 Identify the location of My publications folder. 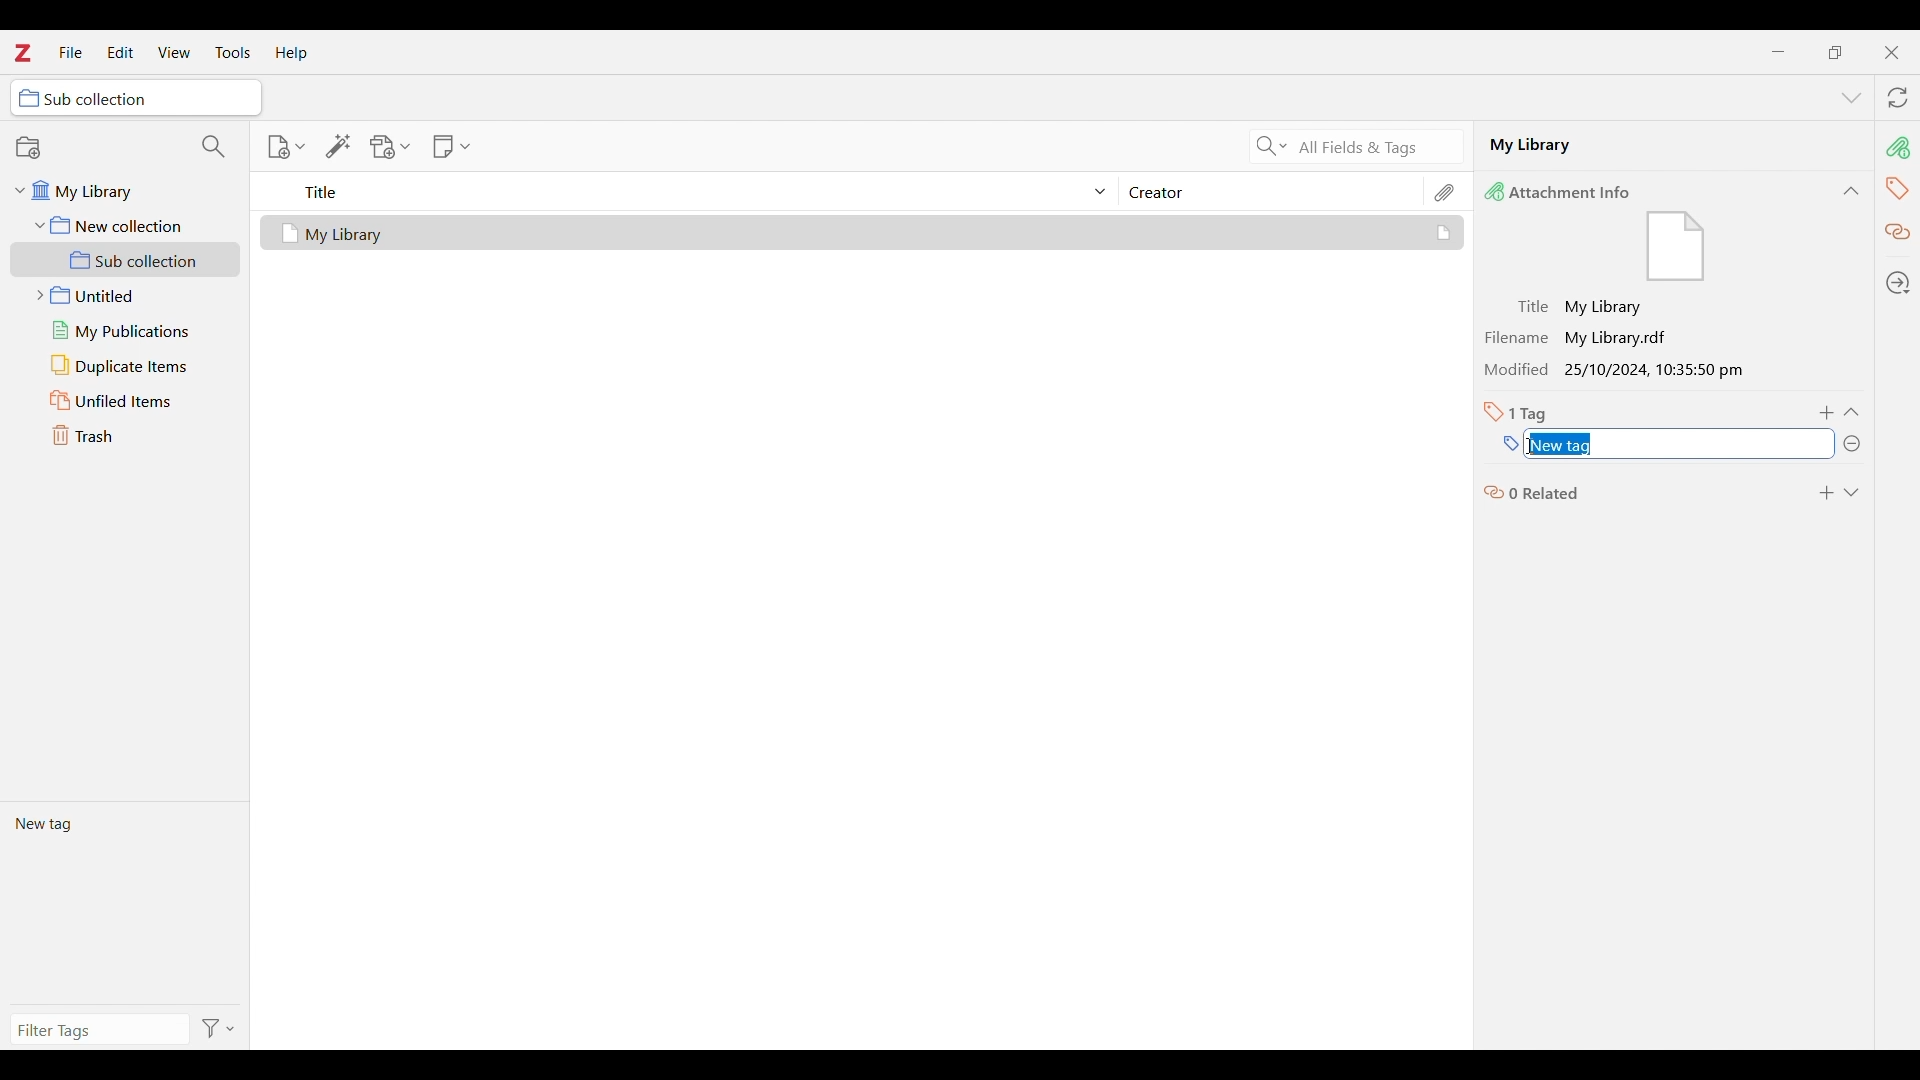
(124, 330).